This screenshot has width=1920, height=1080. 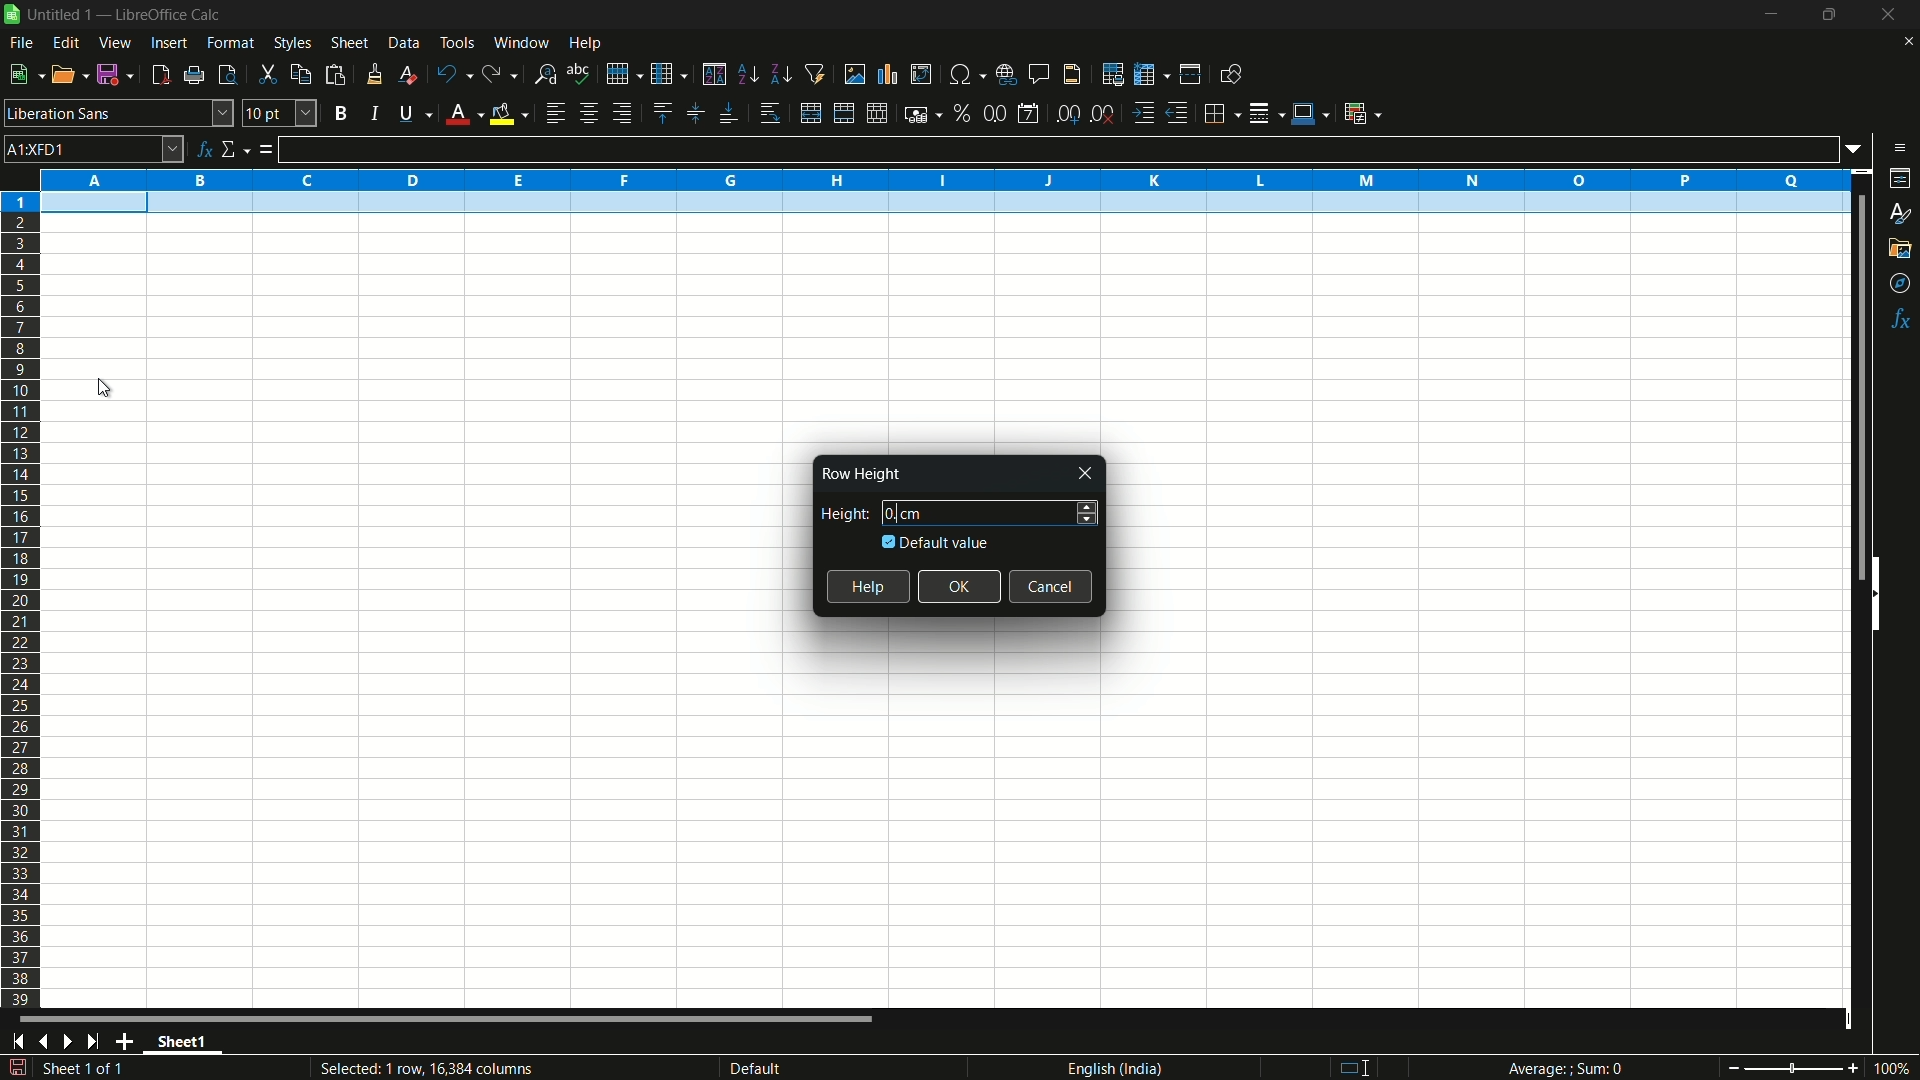 I want to click on background fill, so click(x=508, y=113).